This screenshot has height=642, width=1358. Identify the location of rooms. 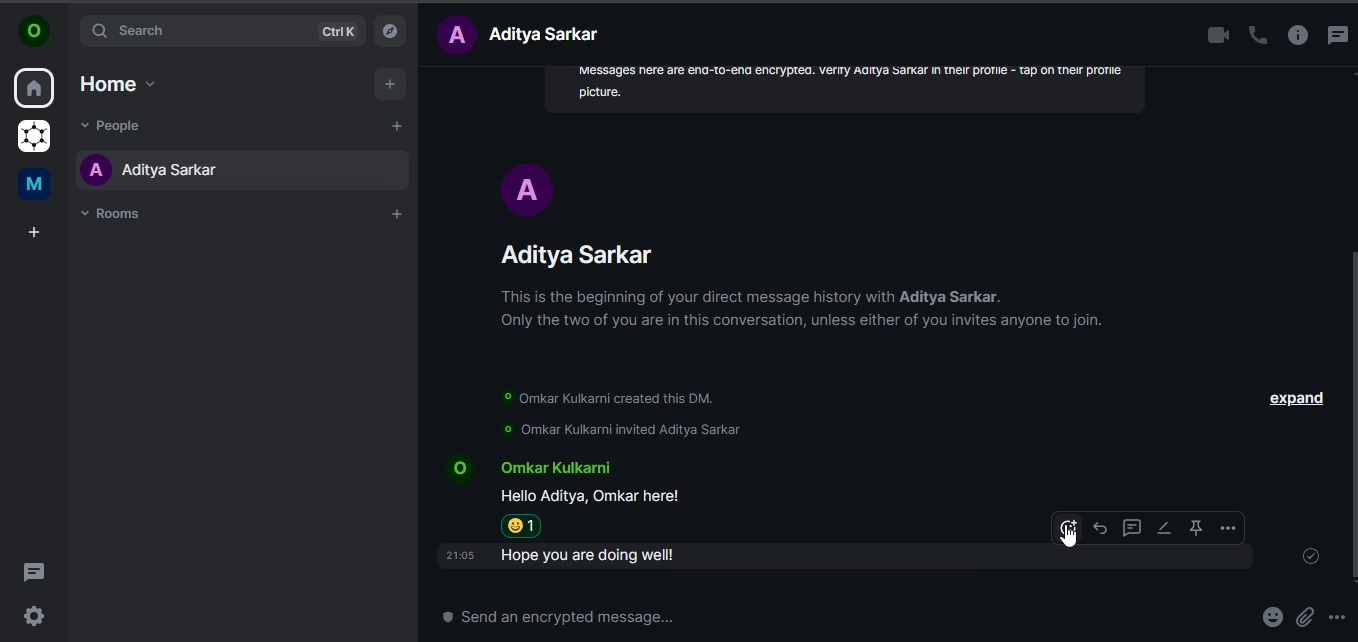
(114, 214).